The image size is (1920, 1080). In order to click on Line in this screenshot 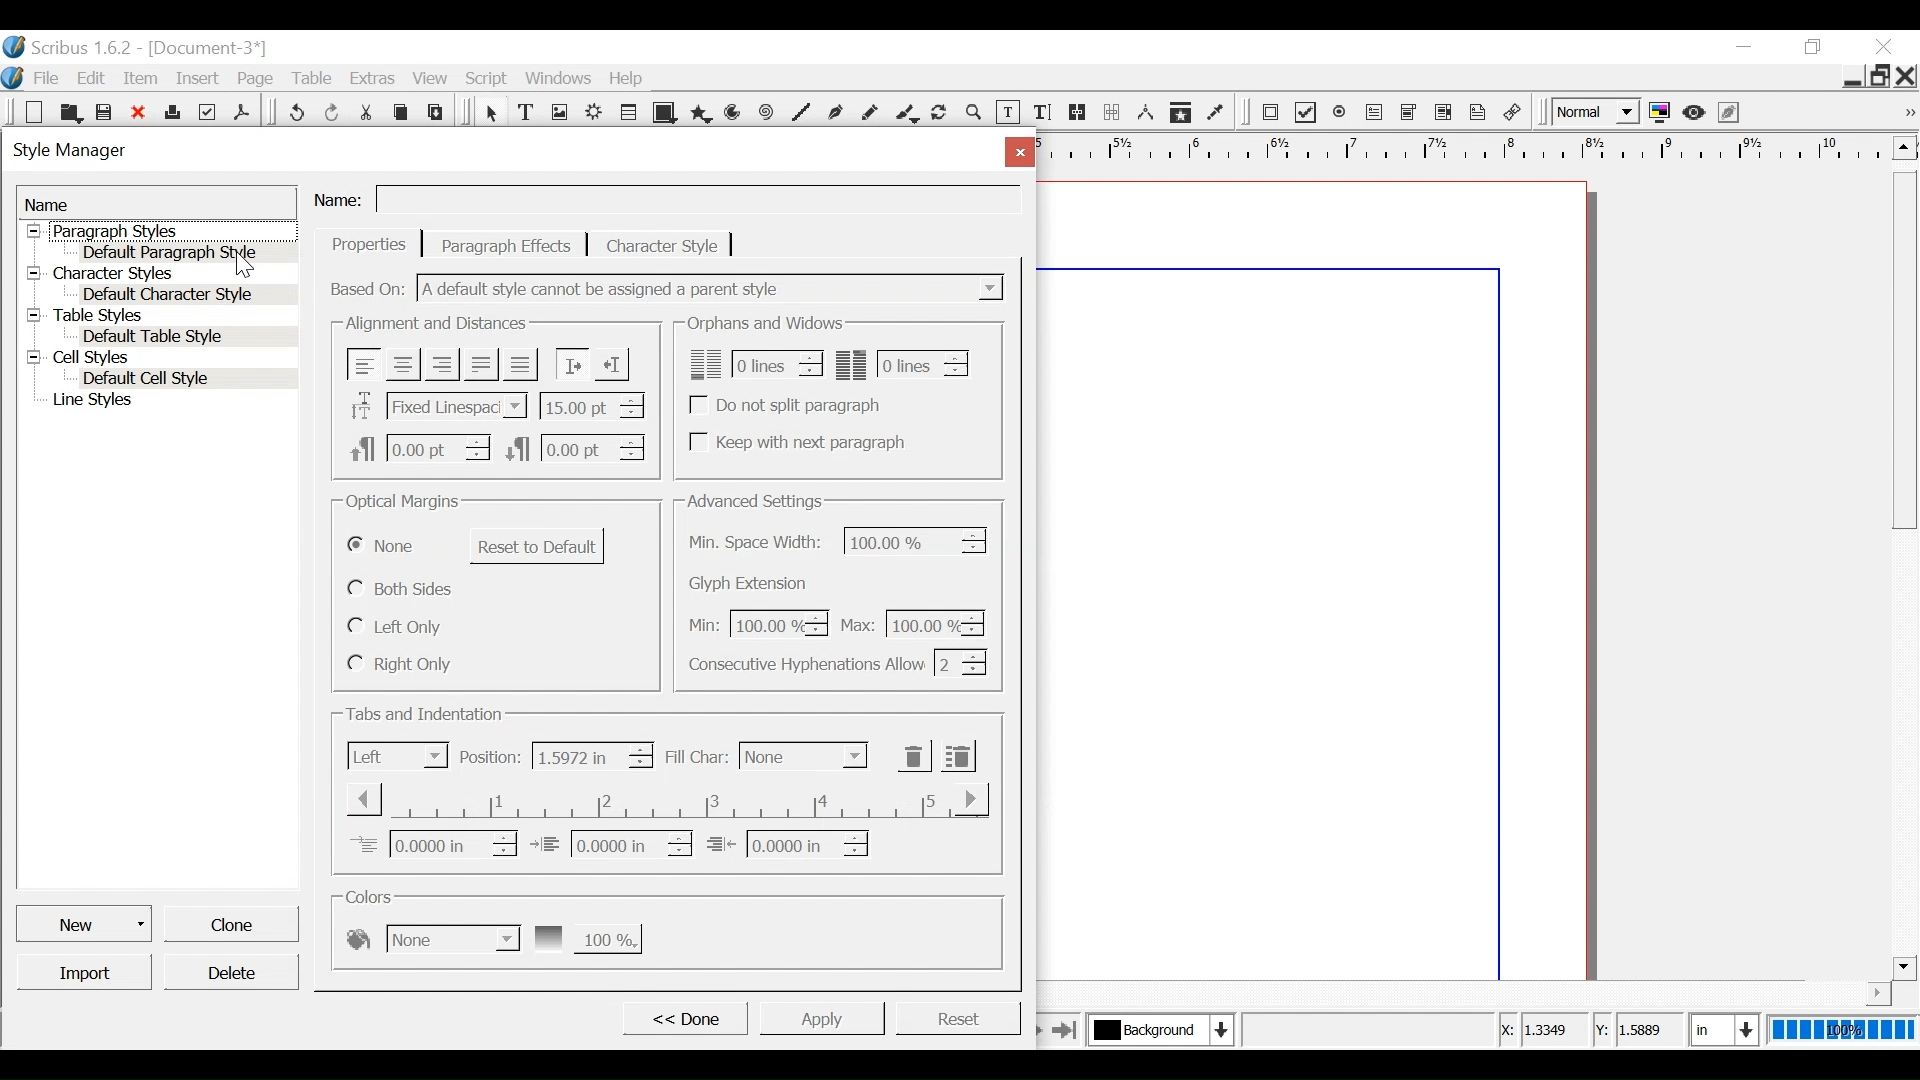, I will do `click(799, 114)`.